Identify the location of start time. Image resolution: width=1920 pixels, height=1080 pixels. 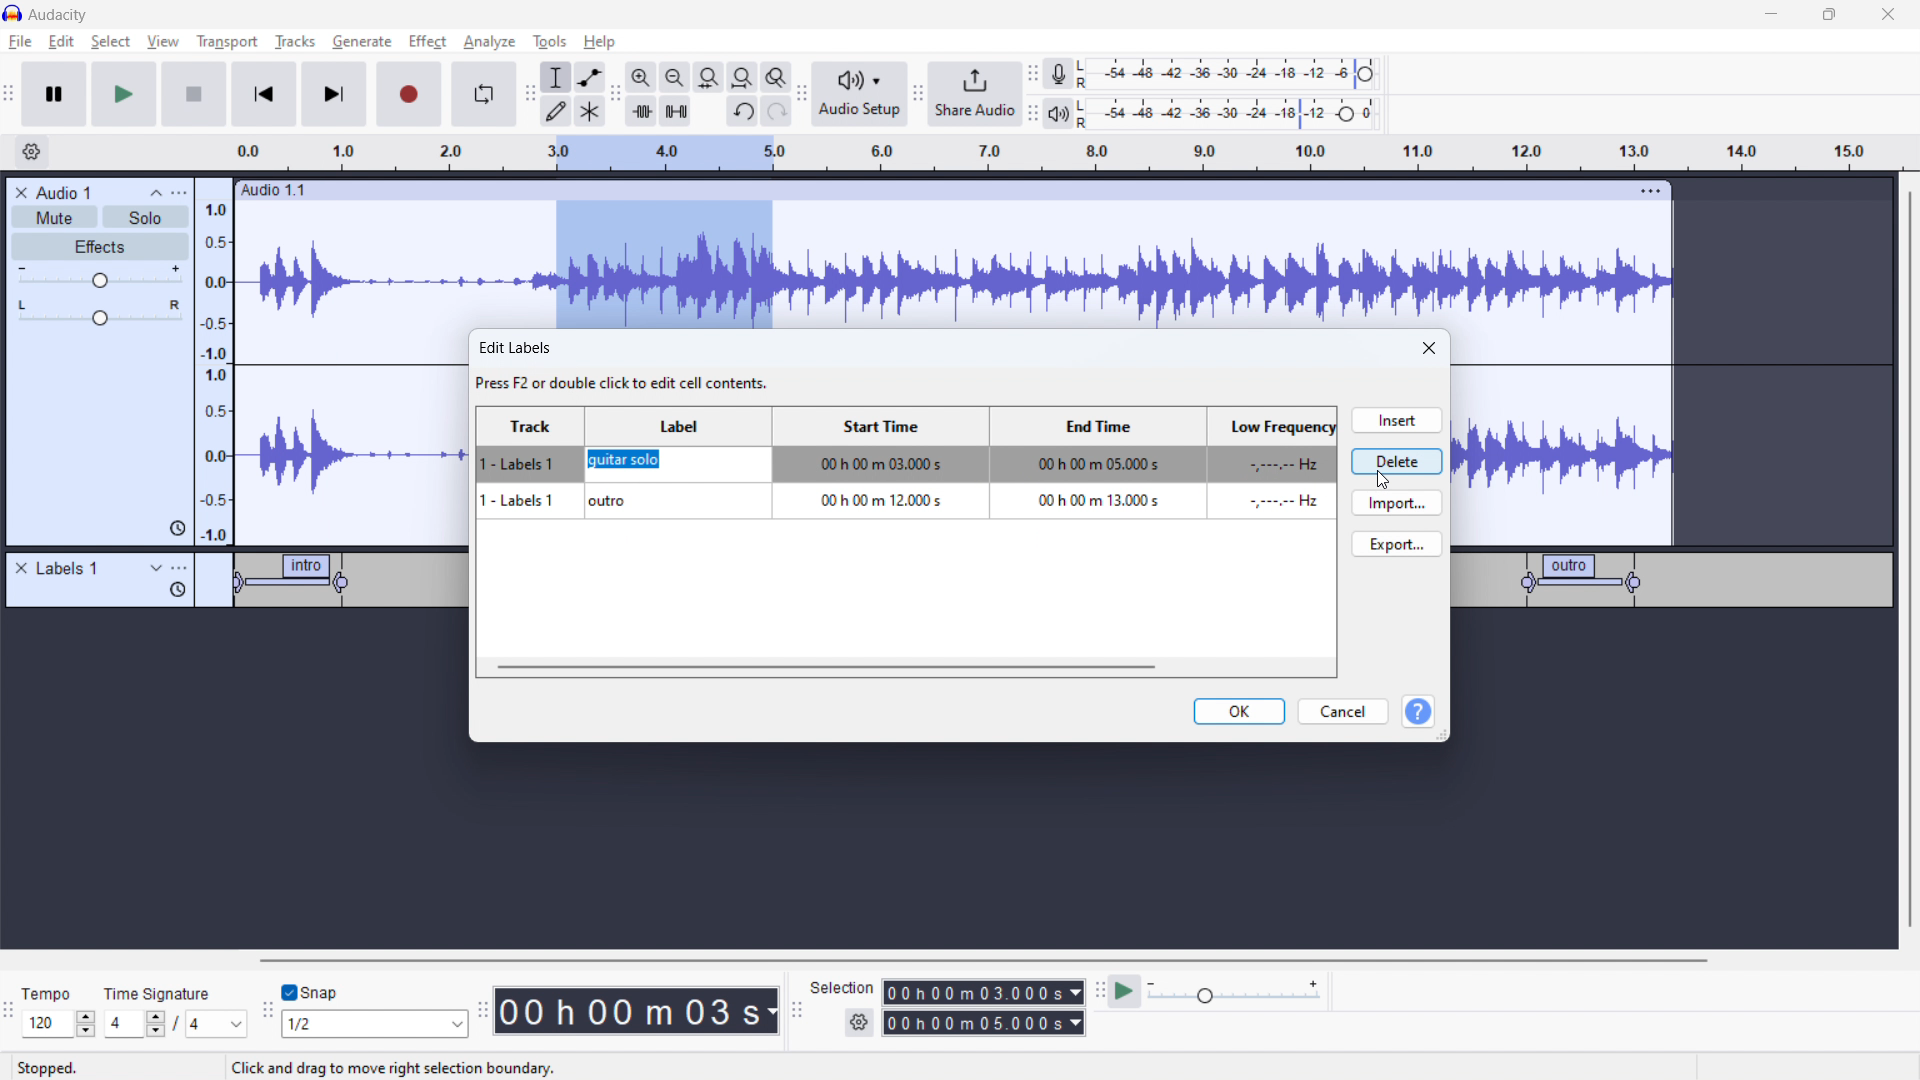
(878, 481).